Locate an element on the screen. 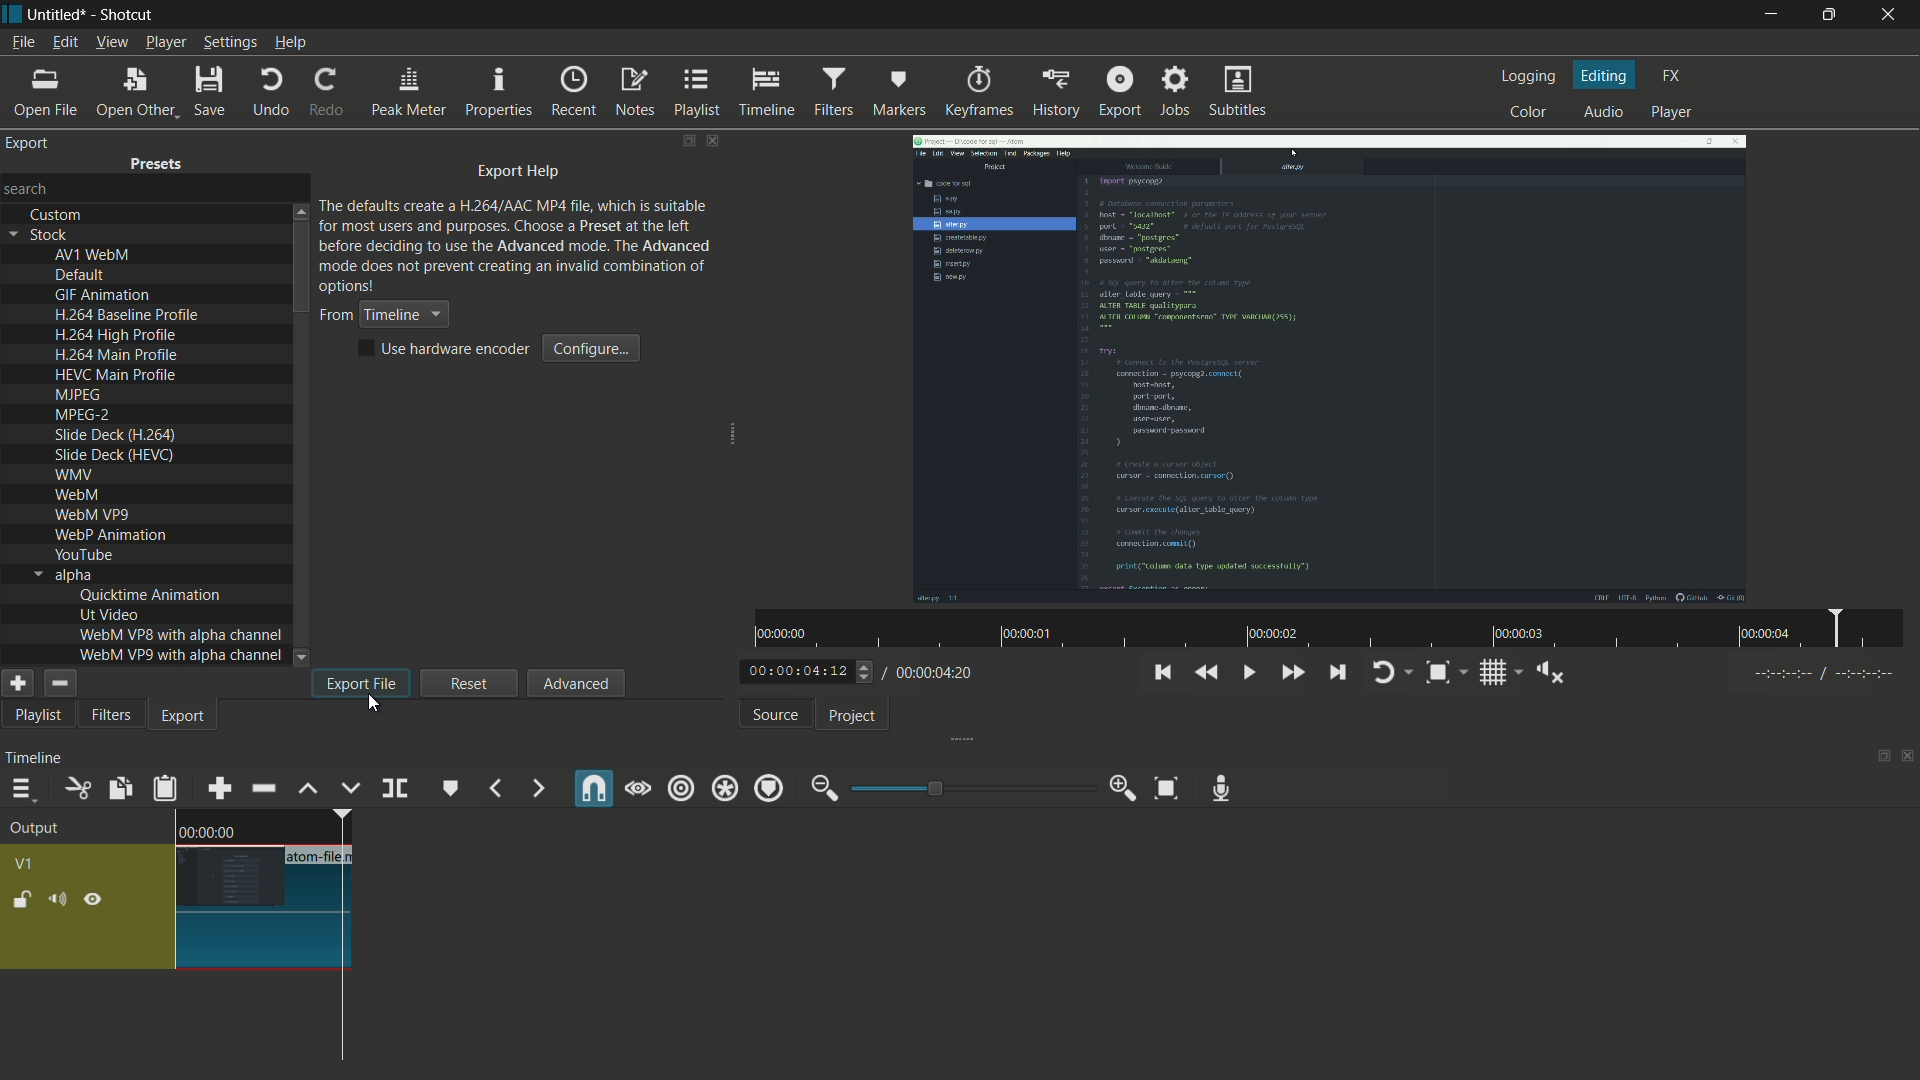 This screenshot has height=1080, width=1920. total time is located at coordinates (935, 672).